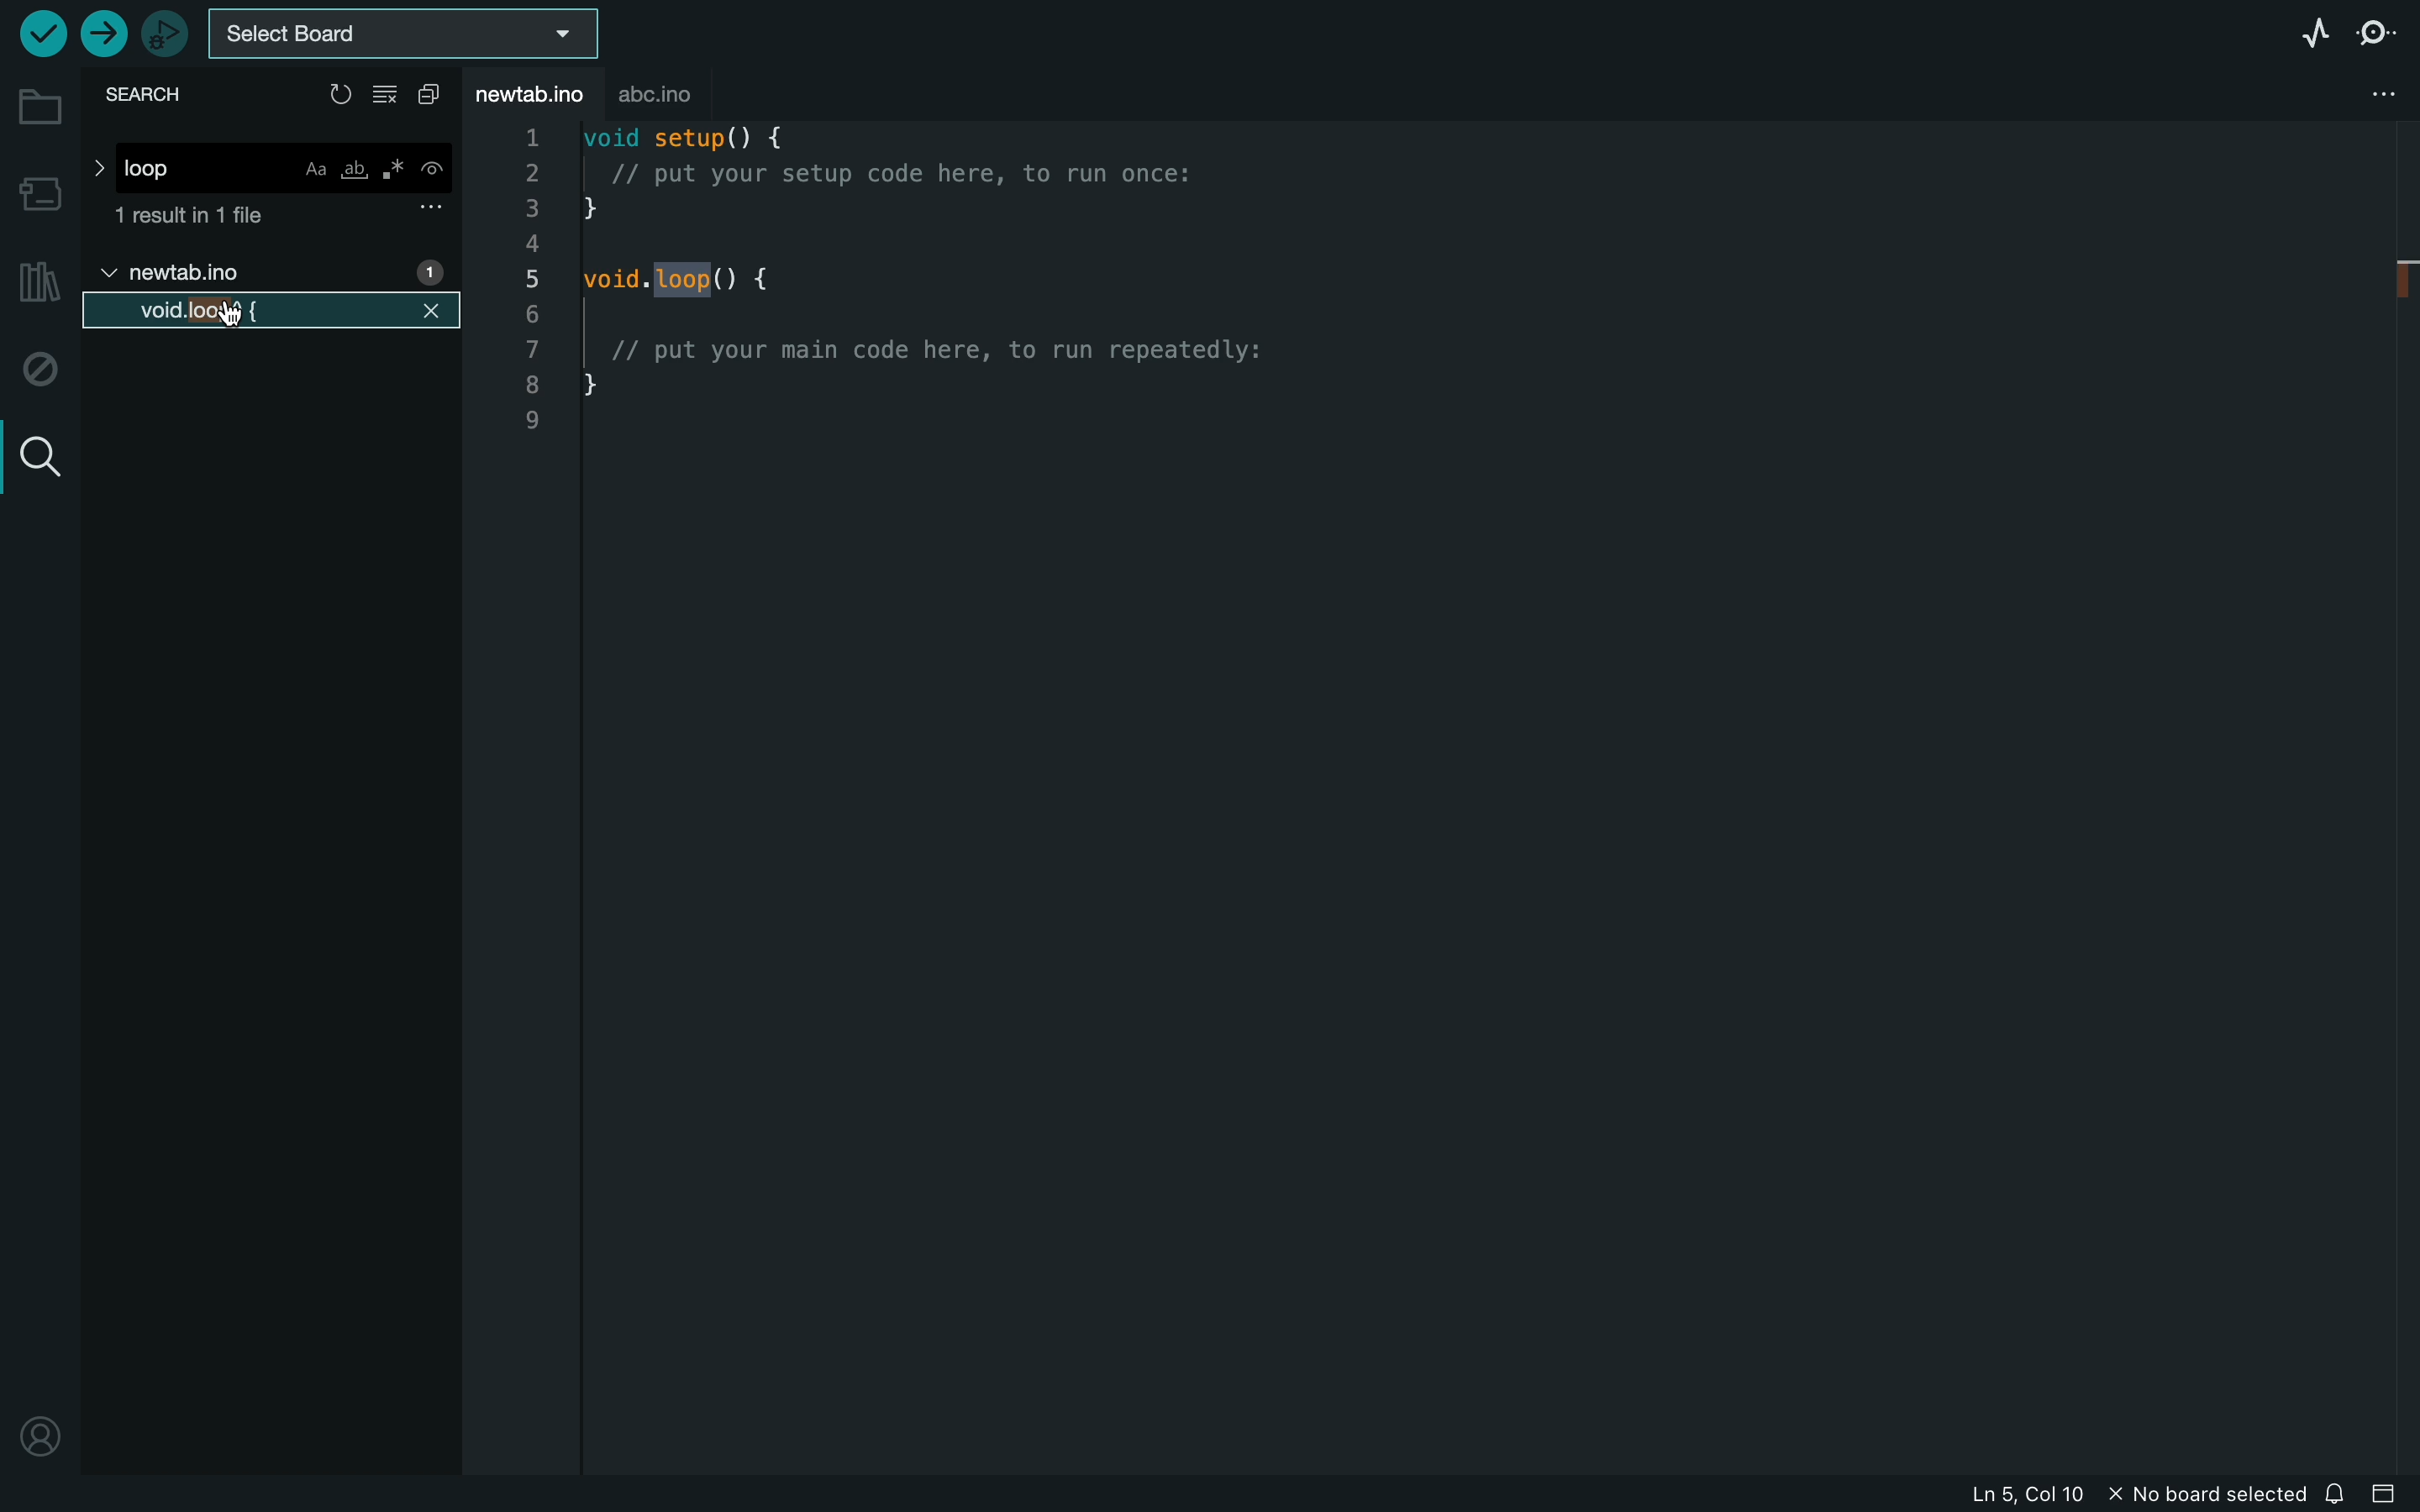 This screenshot has width=2420, height=1512. I want to click on copy, so click(436, 95).